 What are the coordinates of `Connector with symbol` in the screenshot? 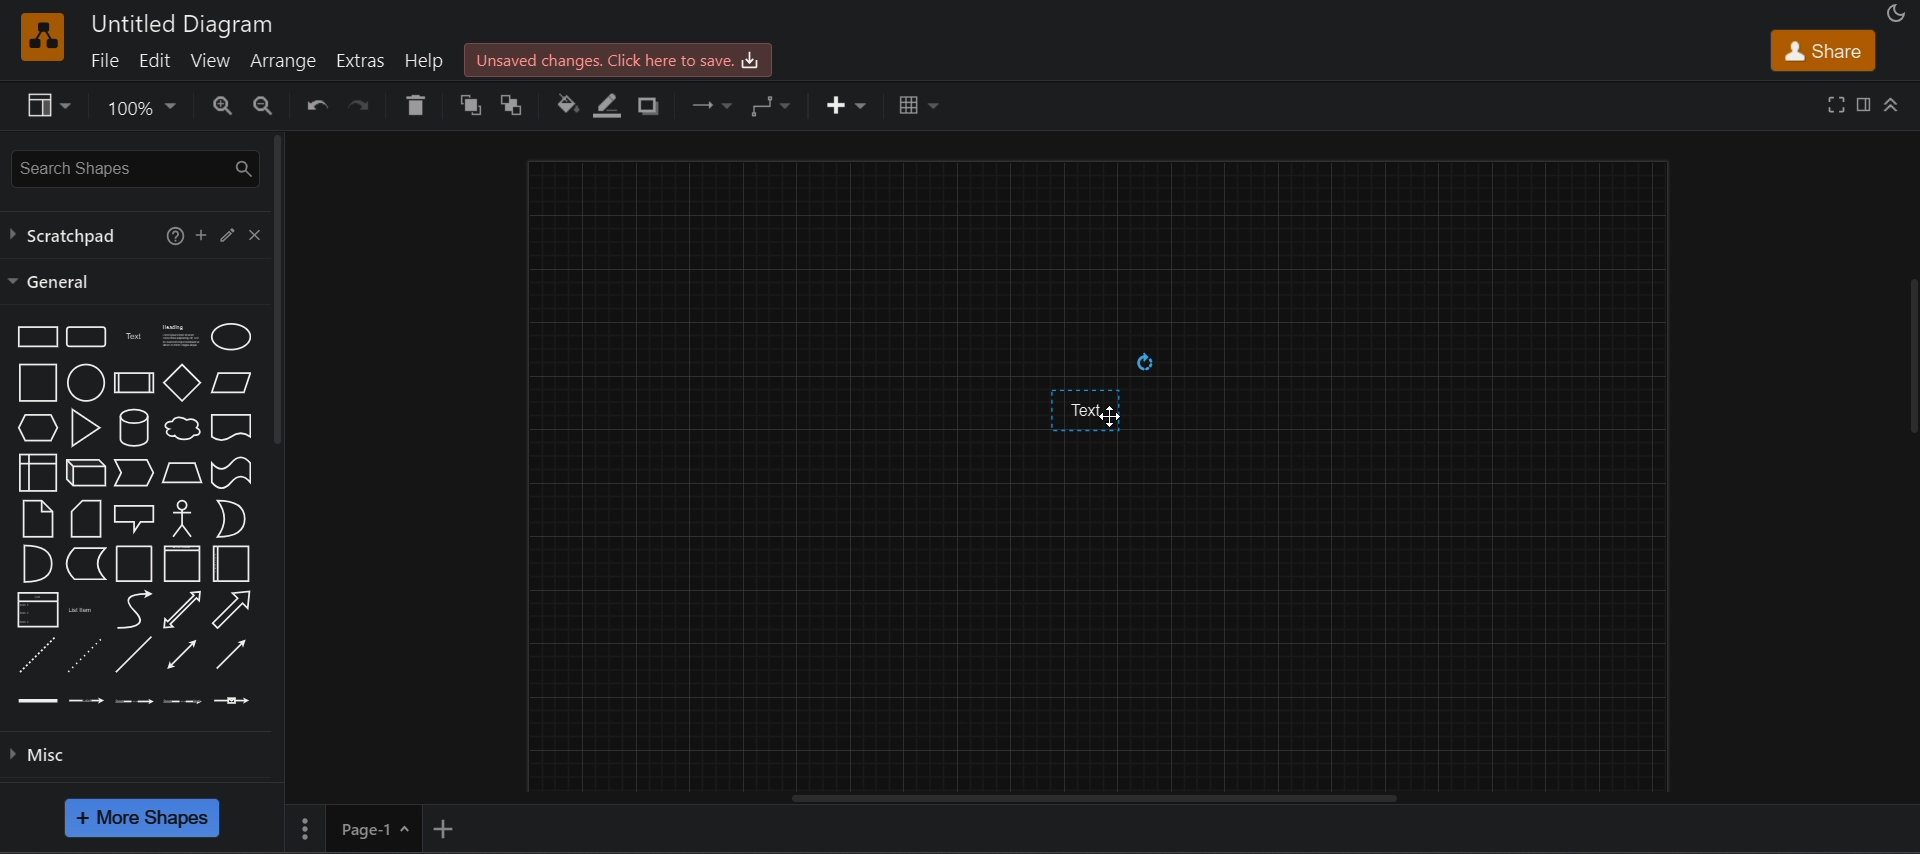 It's located at (232, 701).